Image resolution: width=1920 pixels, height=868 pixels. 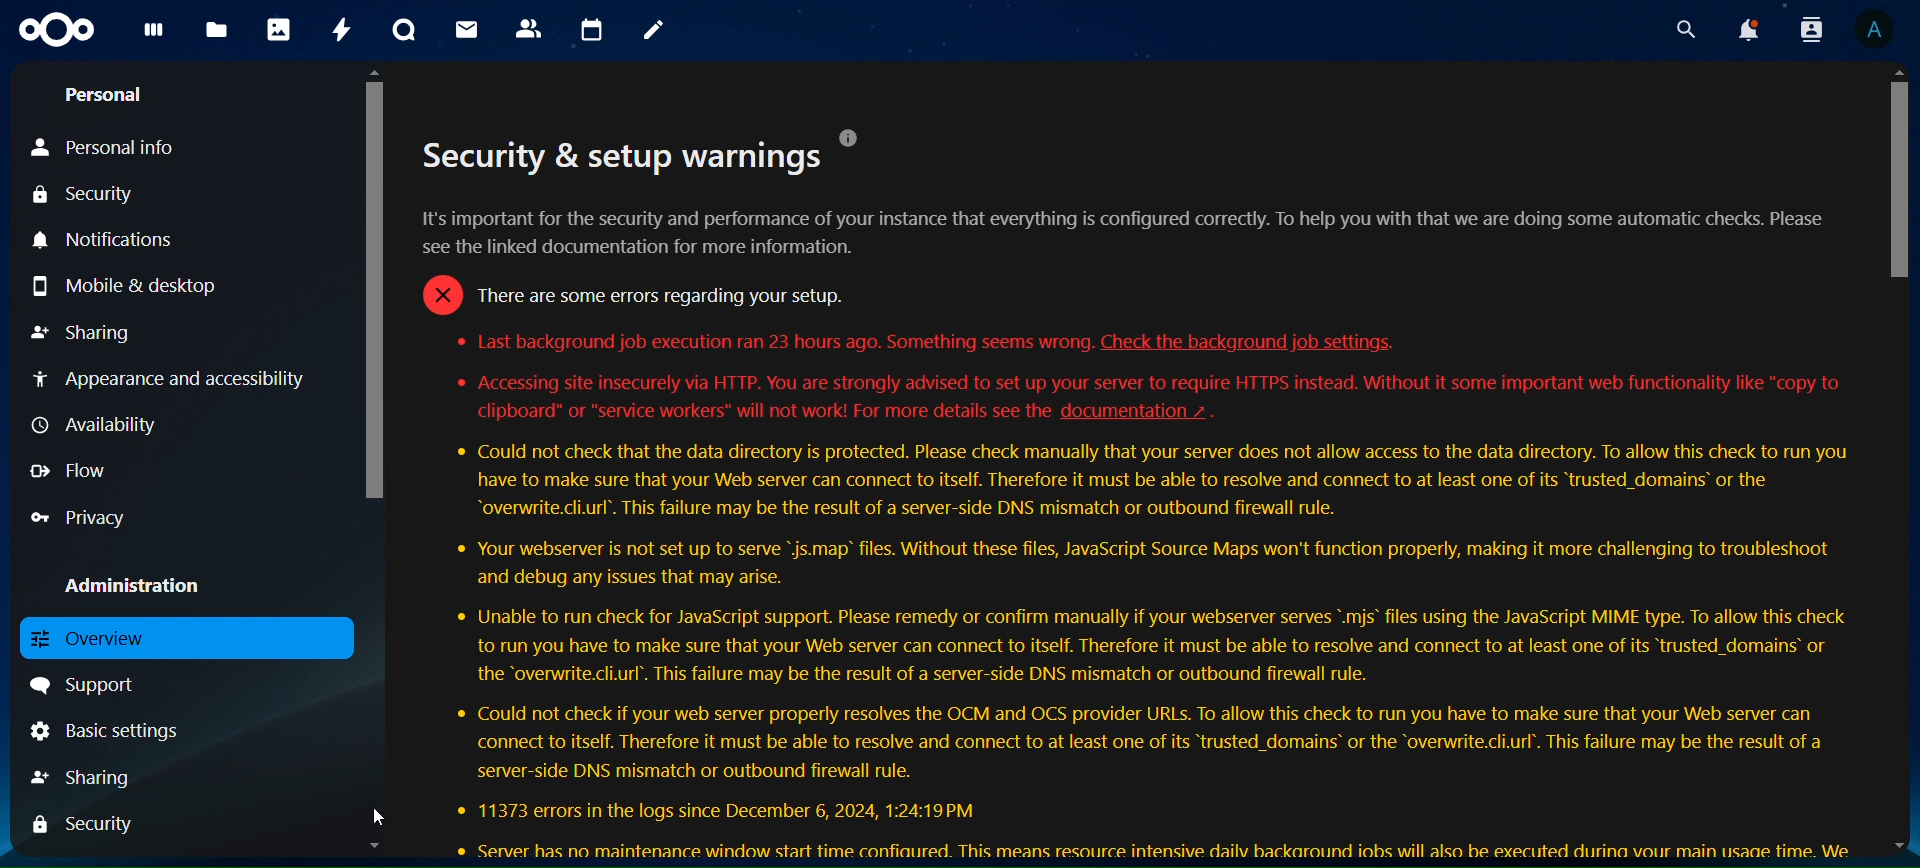 What do you see at coordinates (1134, 492) in the screenshot?
I see `. . [1]
Security & setup warnings
It's important for the security and performance of your instance that everything is configured correctly. To help you with that we are doing some automatic checks. Please’
see the linked documentation for more information.
o There are some errors regarding your setup.

Last background job execution ran 23 hours ago. Something seems wrong. Check the background job settings.

* Accessing site insecurely via HTTP. You are strongly advised to set up your server to require HTTPS instead. Without it some important web functionality like "copy to
clipboard" or “service workers" will not work! For more details see the documentation ~ .

Could not check that the data directory is protected. Please check manually that your server does not allow access to the data directory. To allow this check to run you
have to make sure that your Web server can connect to itself. Therefore it must be able to resolve and connect to at least one of its ‘trusted_domains’ or the
“overwrite.cli.url’. This failure may be the result of a server-side DNS mismatch or outbound firewall rule.

* Your webserver is not set up to serve “js.map’ files. Without these files, JavaScript Source Maps won't function properly, making it more challenging to troubleshoot
and debug any issues that may arise.

Unable to run check for JavaScript support. Please remedy or confirm manually if your webserver serves ".mijs" files using the JavaScript MIME type. To allow this check
to run you have to make sure that your Web server can connect to itself. Therefore it must be able to resolve and connect to at least one of its “trusted_domains’ or
the “overwrite.cli.url’. This failure may be the result of a server-side DNS mismatch or outbound firewall rule.

Could not check if your web server properly resolves the OCM and OCS provider URLs. To allow this check to run you have to make sure that your Web server can
connect to itself. Therefore it must be able to resolve and connect to at least one of its ‘trusted_domains’ or the “overwrite.cli.url’. This failure may be the result of a
server-side DNS mismatch or outbound firewall rule.

* 11373 errors in the logs since December 6, 2024, 1:24:19 PM` at bounding box center [1134, 492].